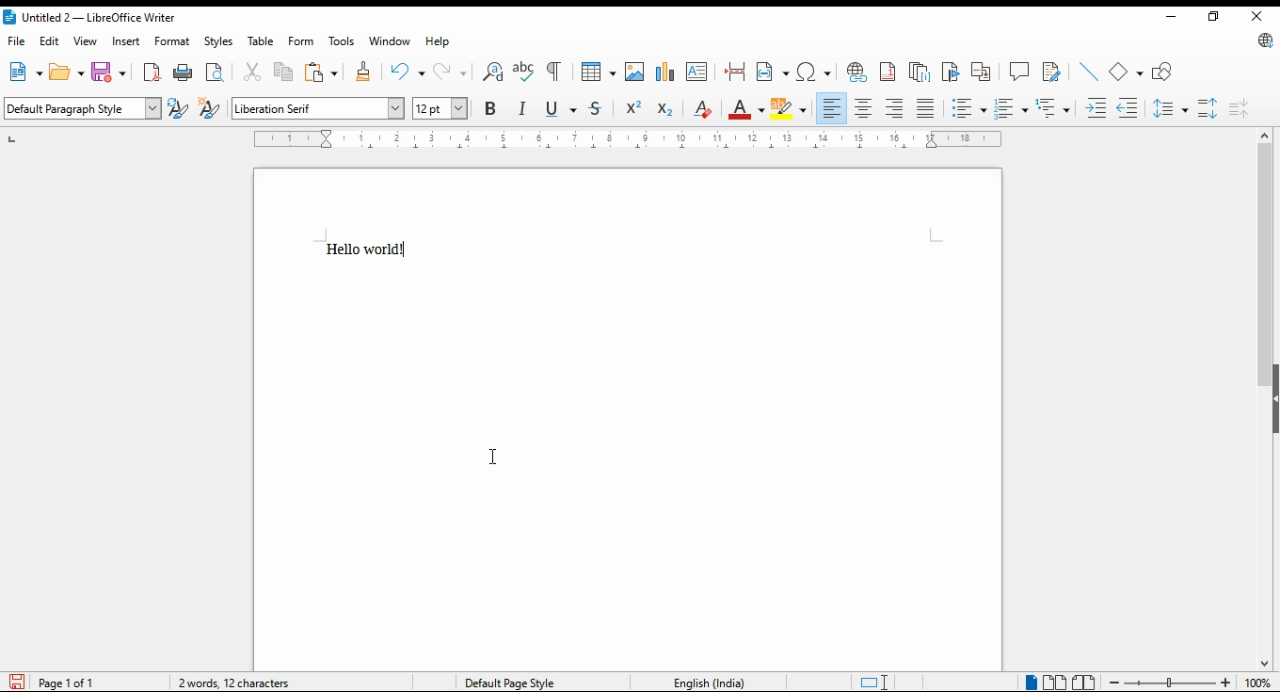  I want to click on select outline format, so click(1053, 108).